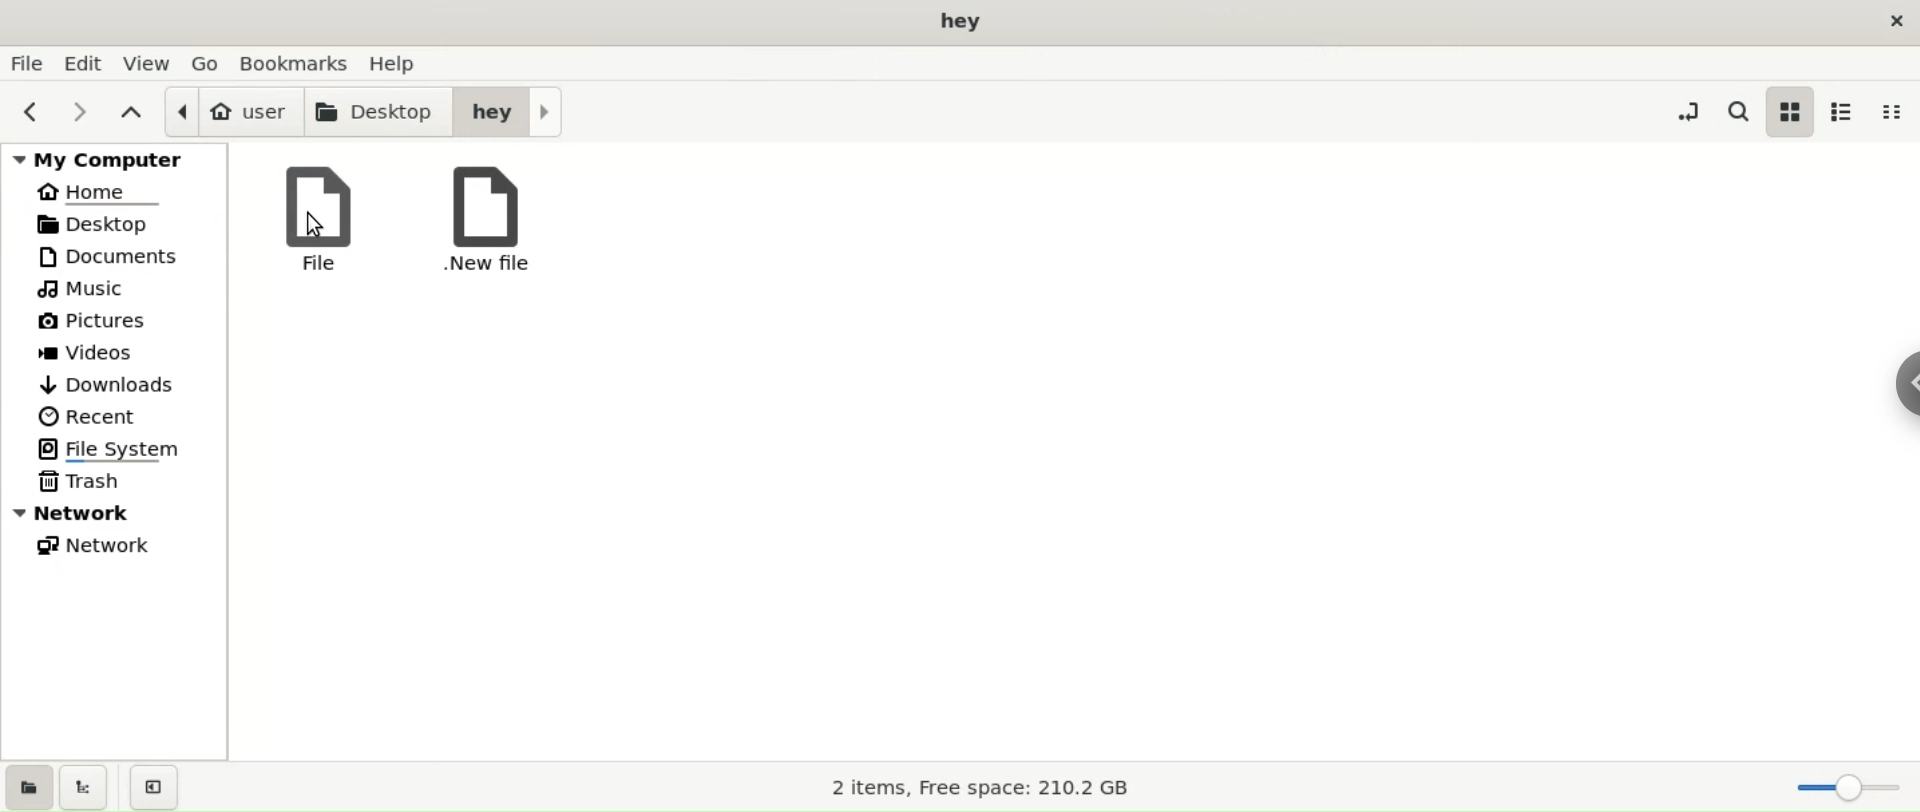 This screenshot has height=812, width=1920. I want to click on file, so click(26, 62).